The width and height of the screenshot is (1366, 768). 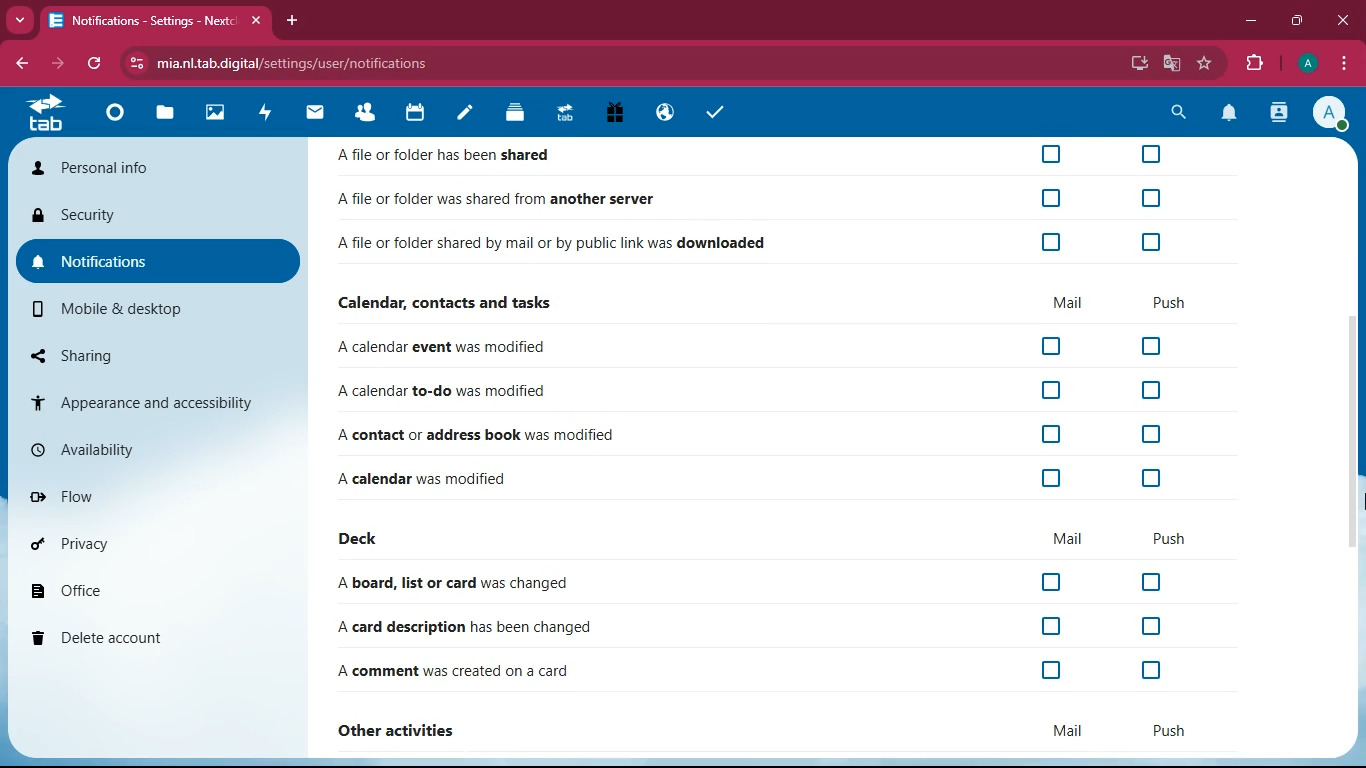 I want to click on Deck, so click(x=511, y=114).